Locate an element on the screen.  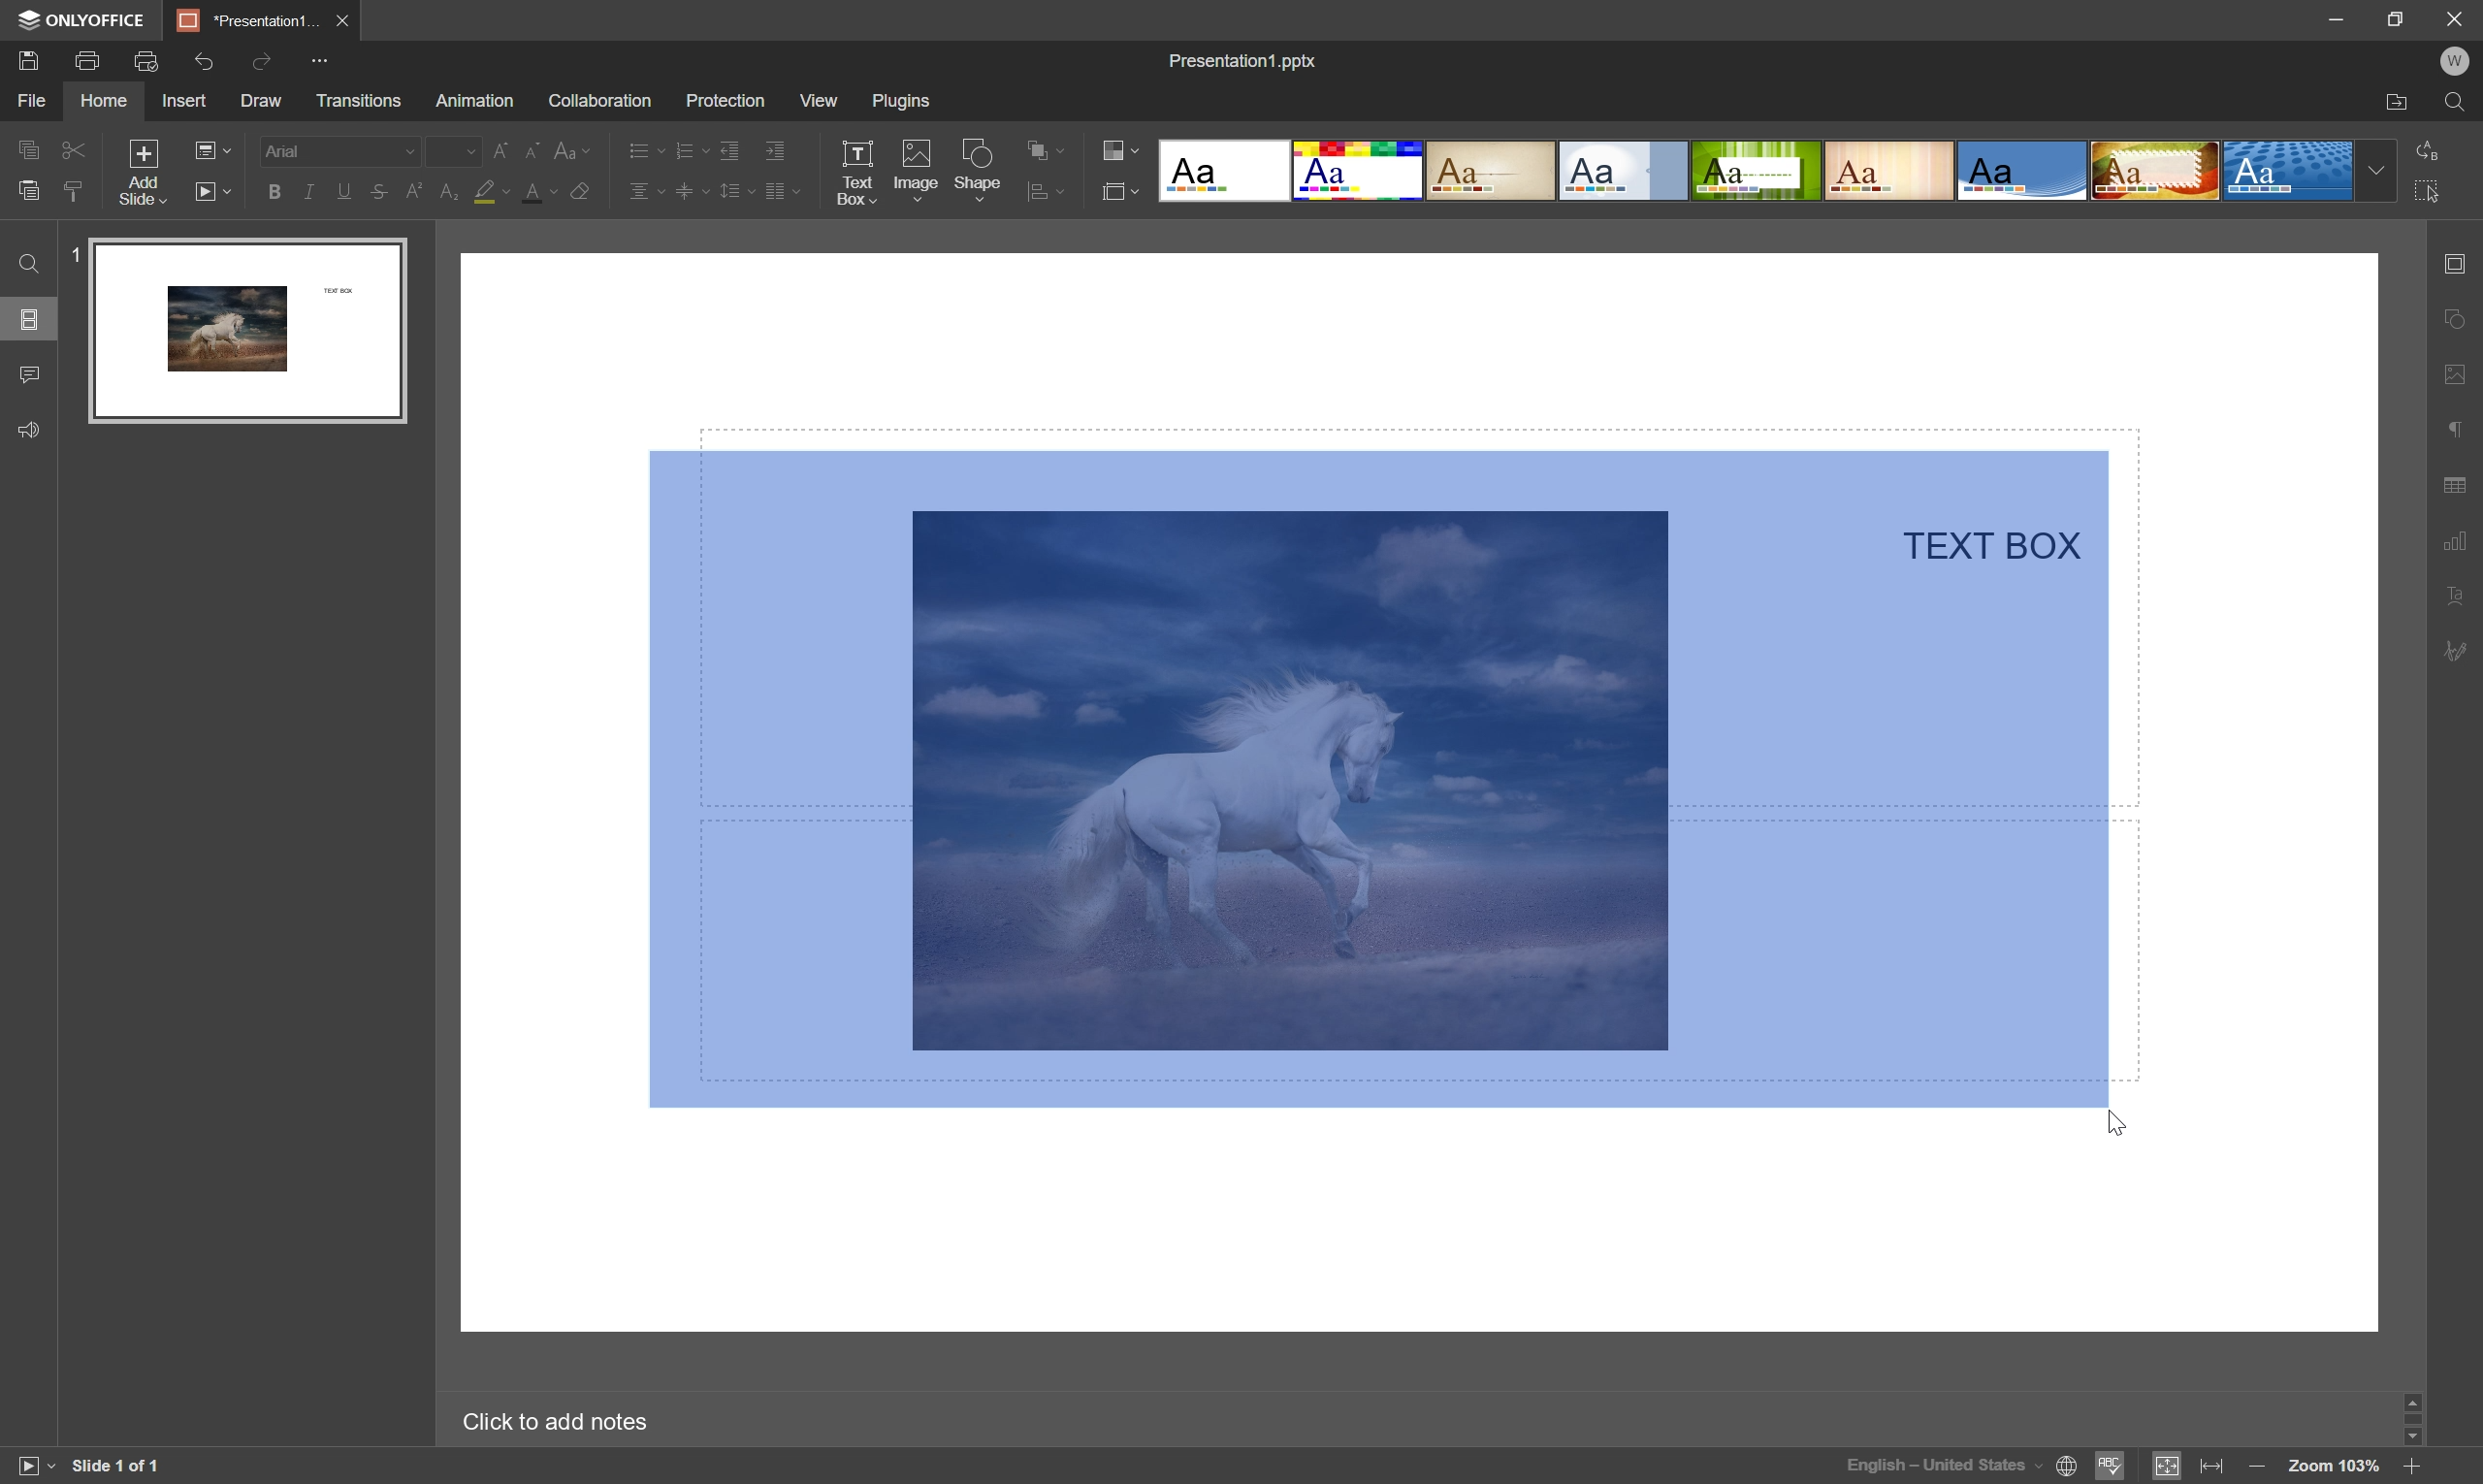
horizontal align is located at coordinates (646, 188).